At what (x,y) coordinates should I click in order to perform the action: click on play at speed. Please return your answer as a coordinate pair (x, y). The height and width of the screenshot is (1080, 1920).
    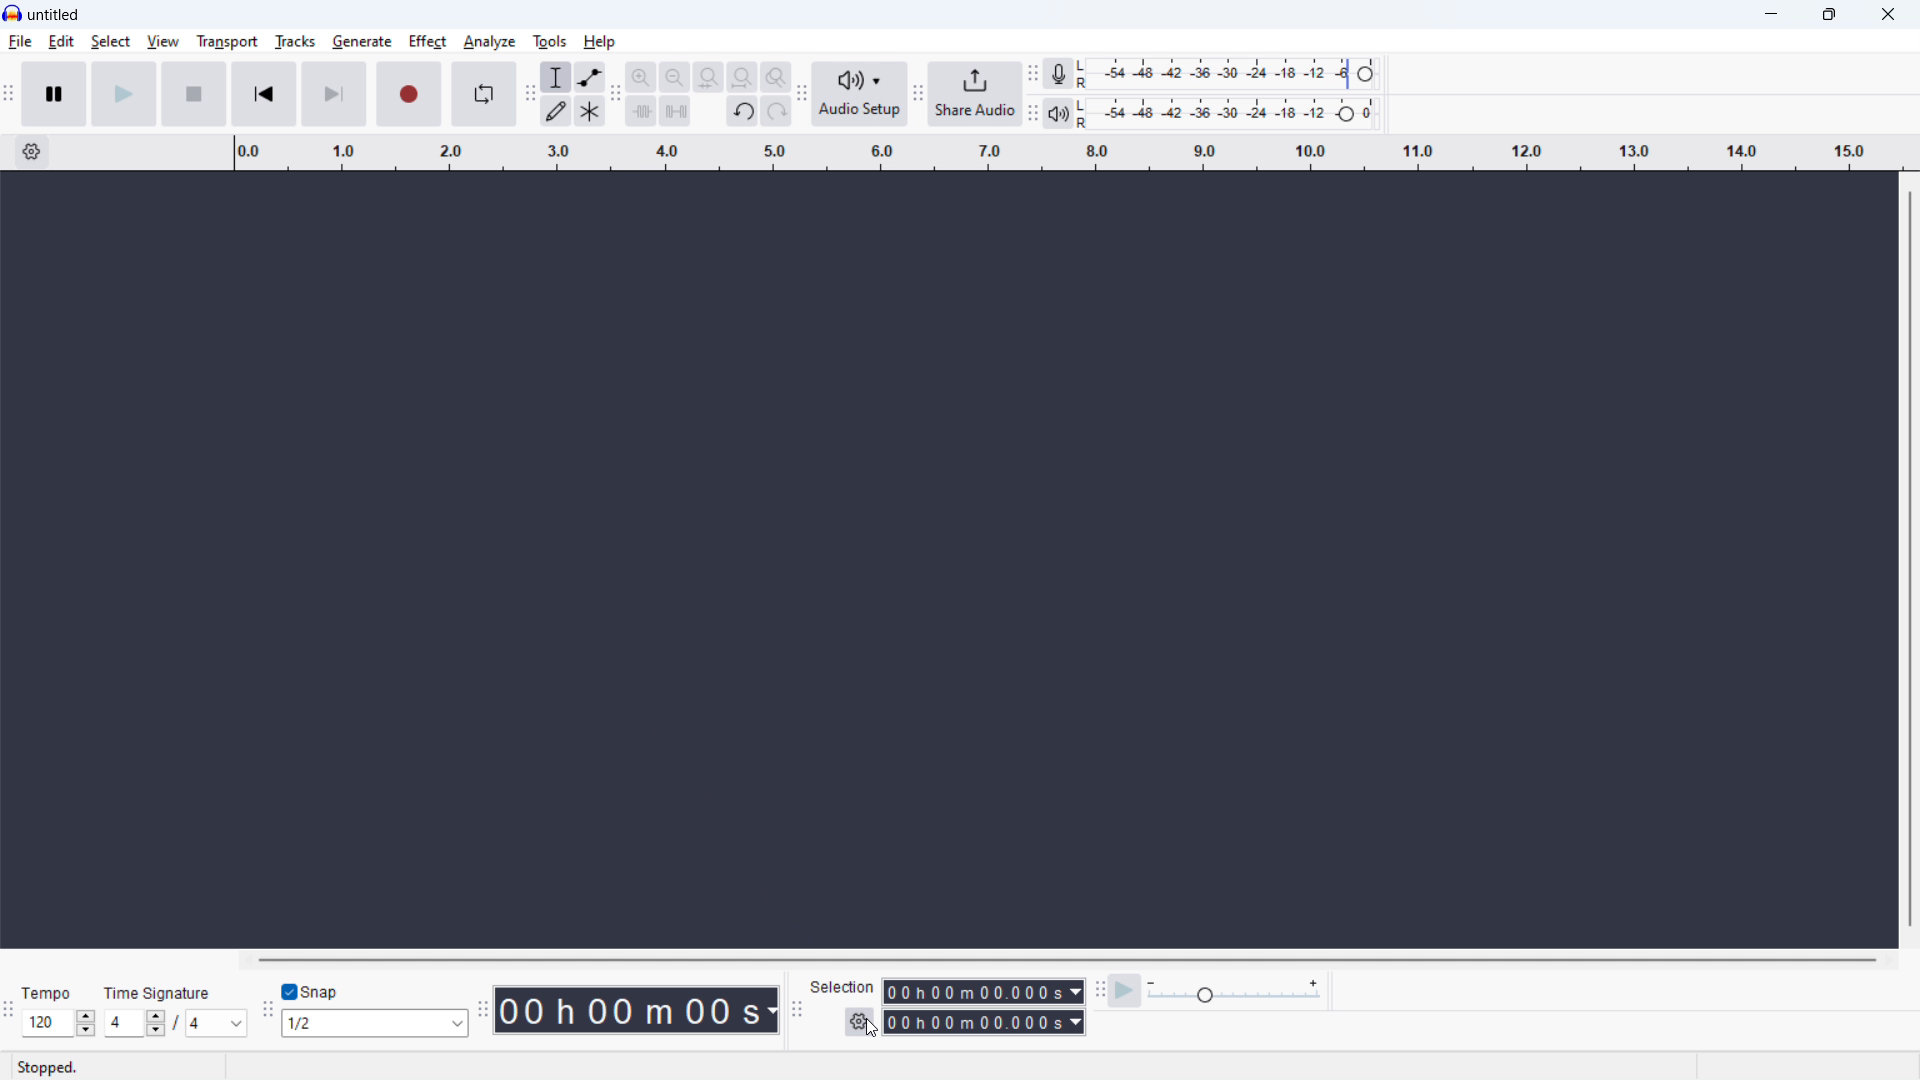
    Looking at the image, I should click on (1124, 990).